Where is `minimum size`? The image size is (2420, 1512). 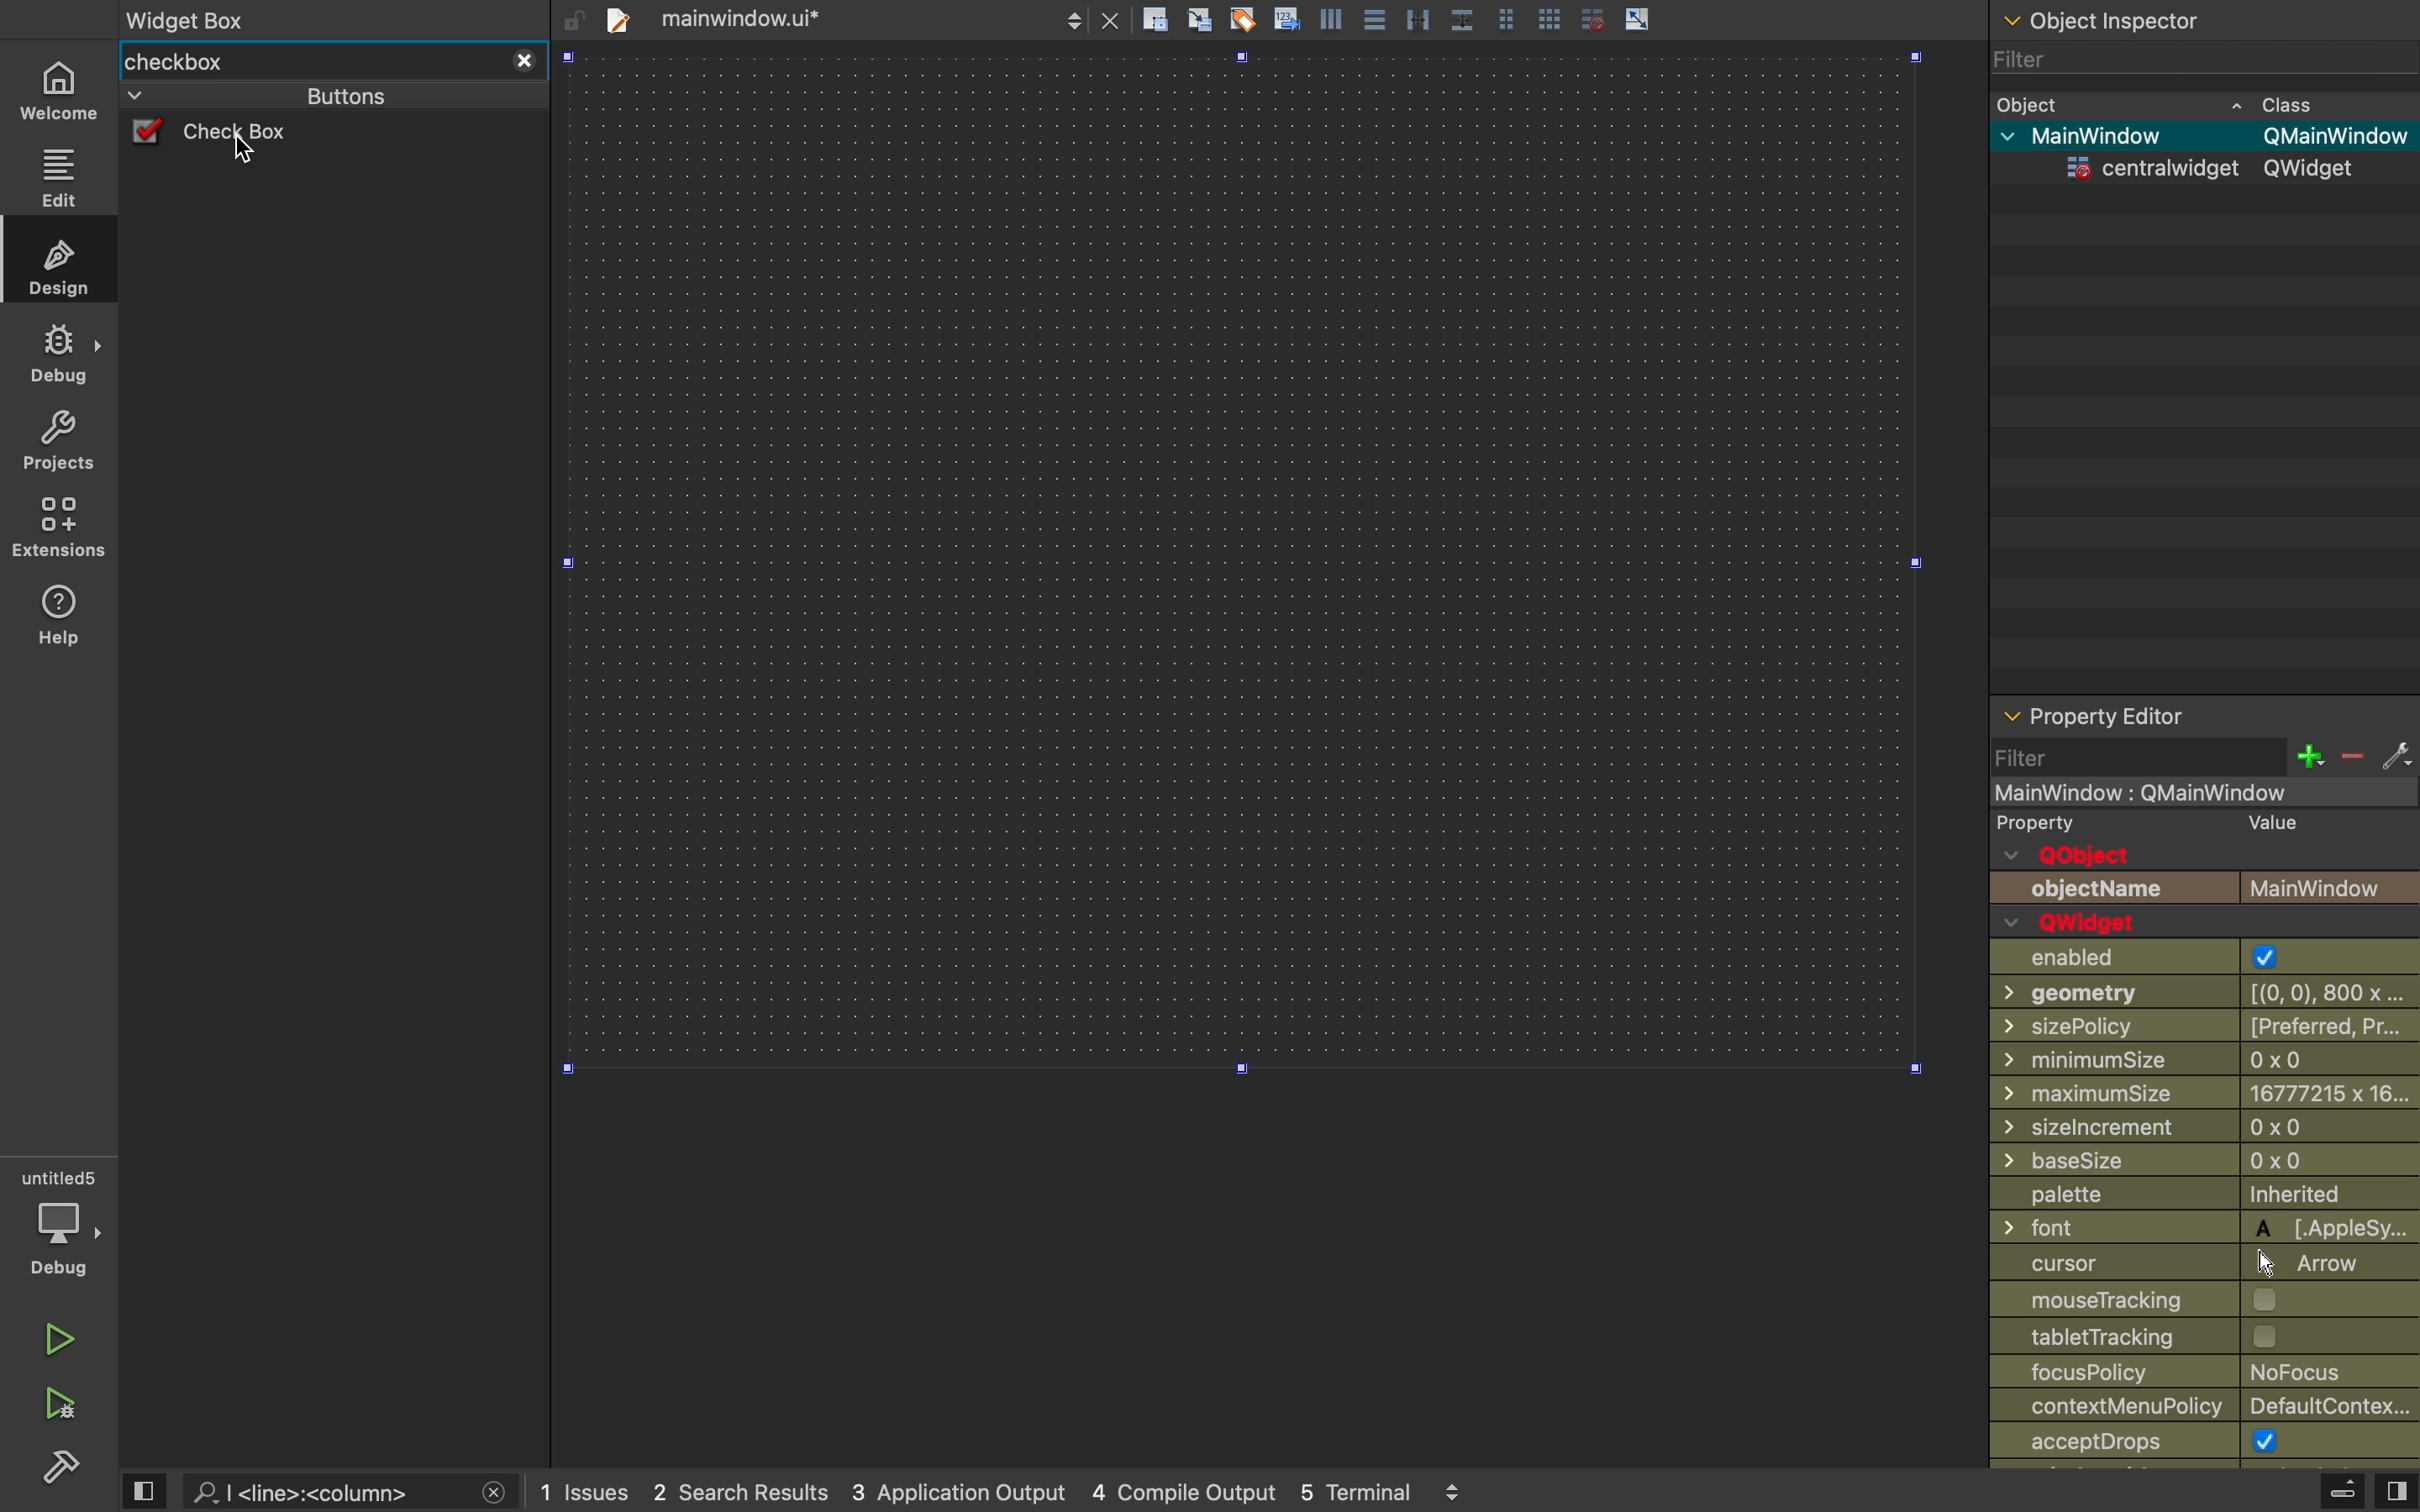 minimum size is located at coordinates (2158, 1060).